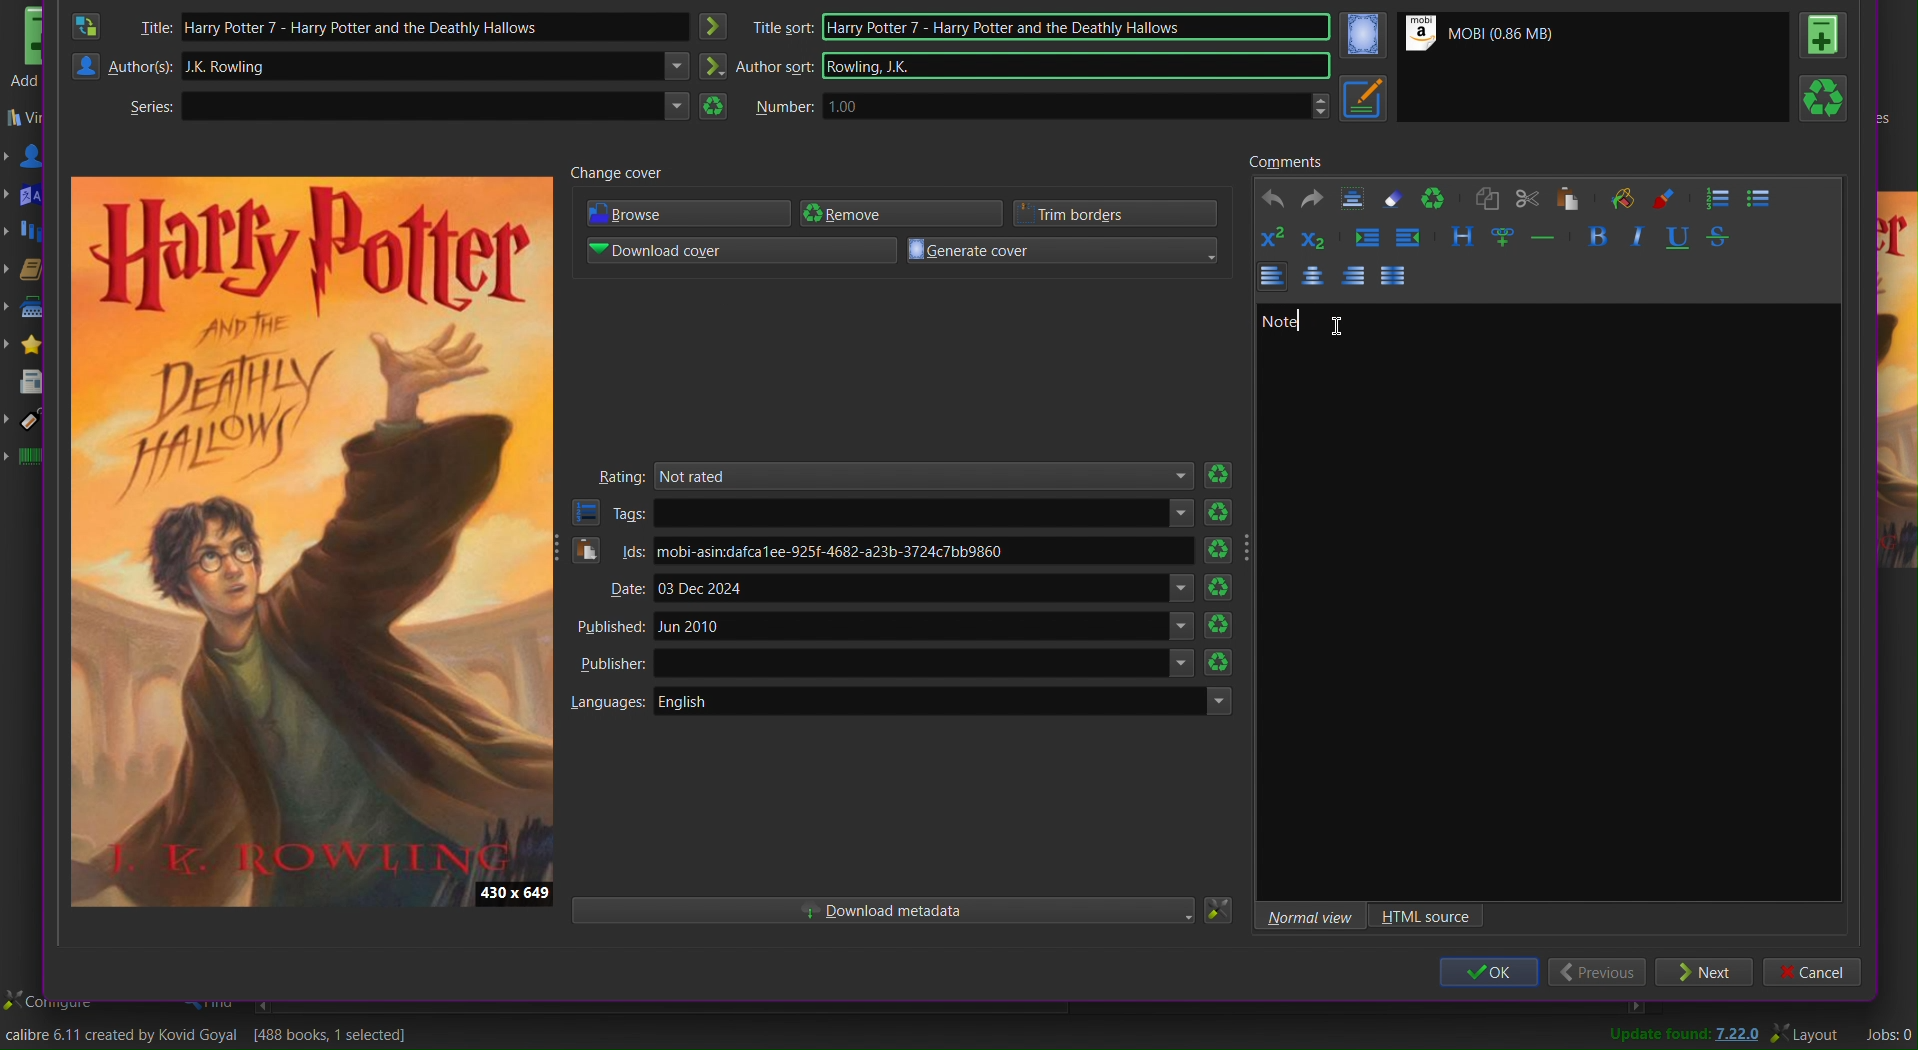 This screenshot has width=1918, height=1050. I want to click on English, so click(948, 700).